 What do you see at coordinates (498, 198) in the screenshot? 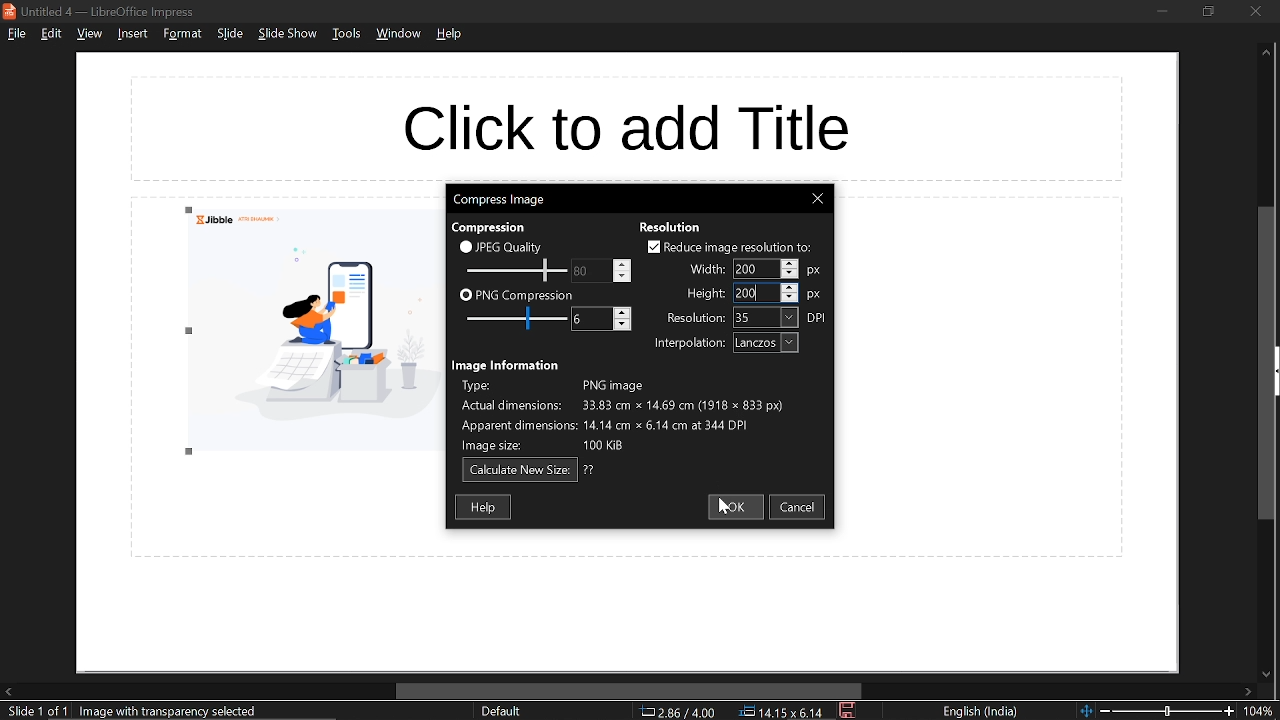
I see `current window` at bounding box center [498, 198].